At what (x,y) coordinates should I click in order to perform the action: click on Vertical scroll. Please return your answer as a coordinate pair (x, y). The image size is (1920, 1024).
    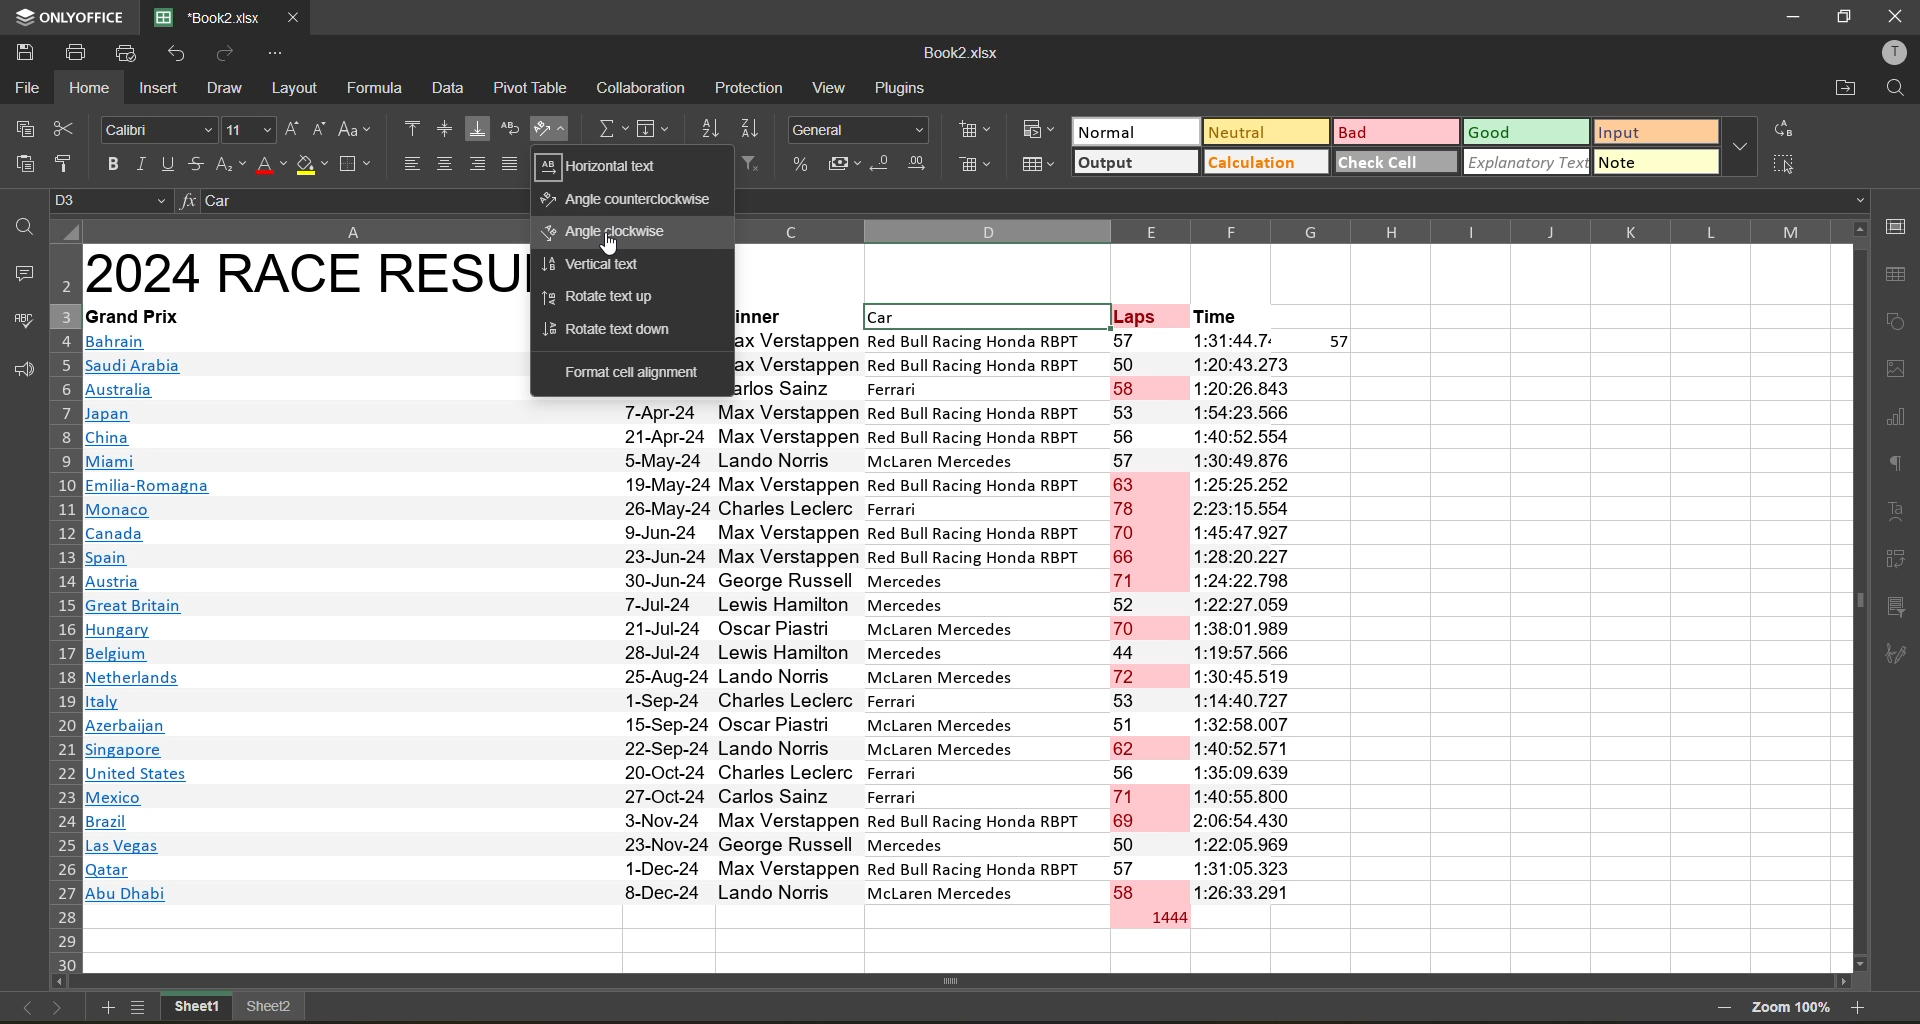
    Looking at the image, I should click on (1856, 601).